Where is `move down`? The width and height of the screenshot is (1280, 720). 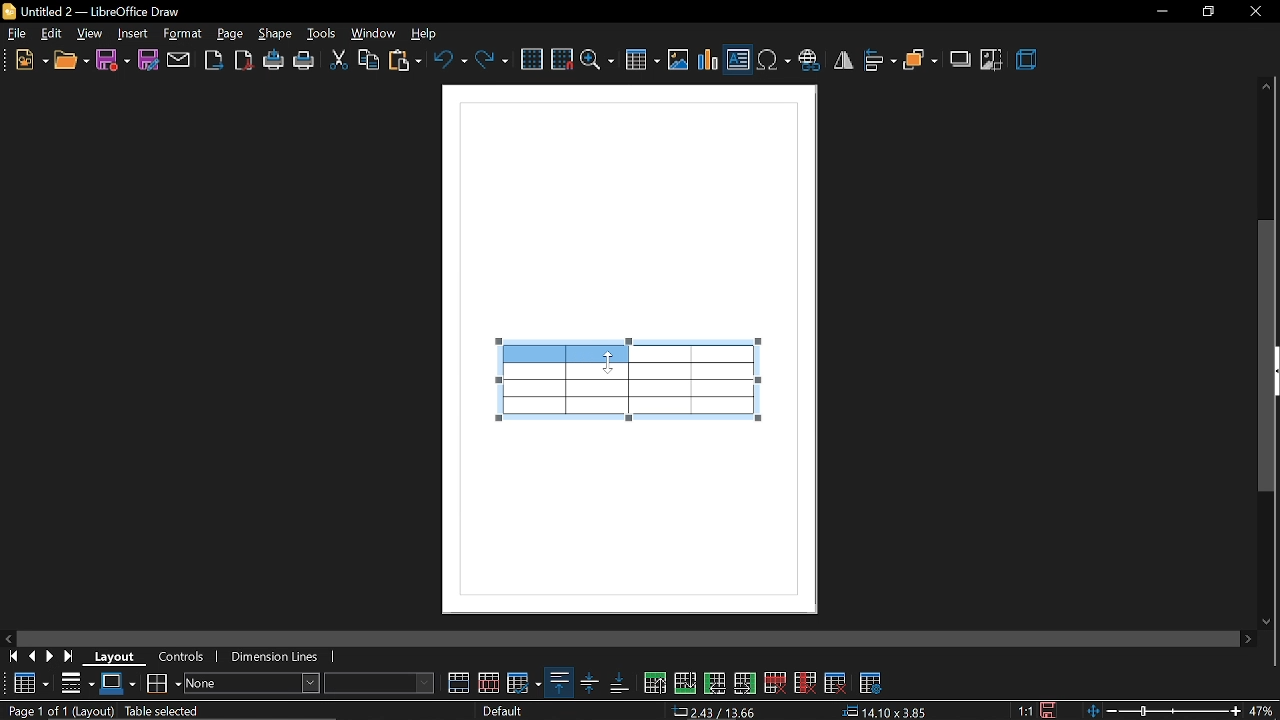 move down is located at coordinates (1265, 620).